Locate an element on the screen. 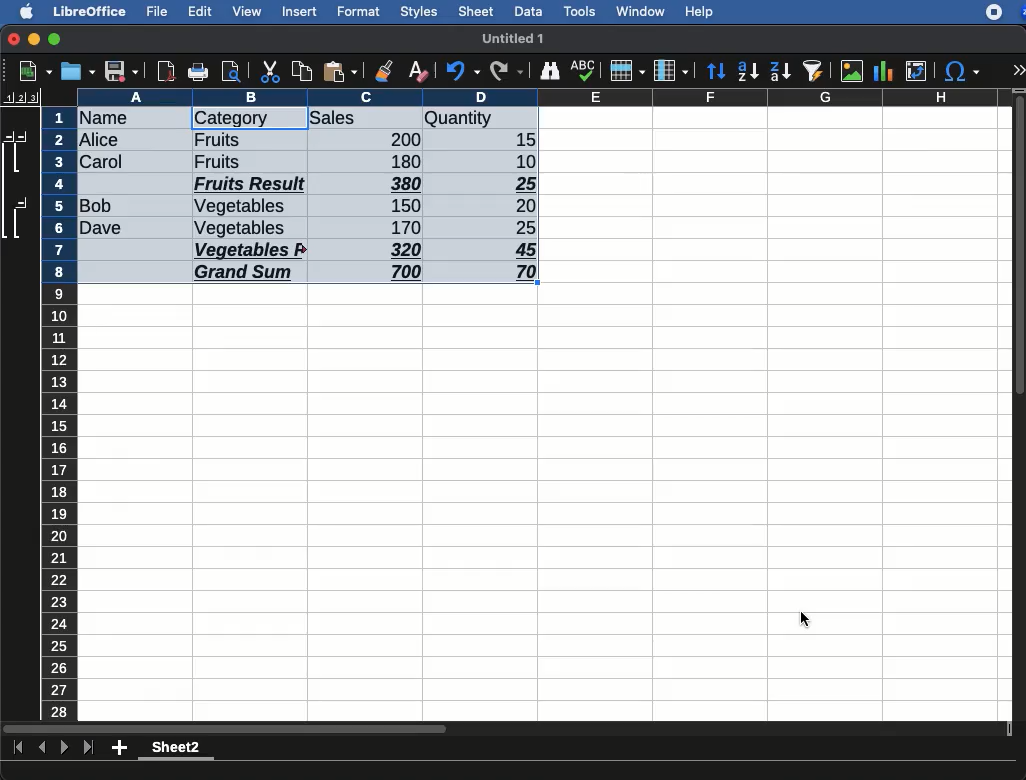 The height and width of the screenshot is (780, 1026). new is located at coordinates (31, 70).